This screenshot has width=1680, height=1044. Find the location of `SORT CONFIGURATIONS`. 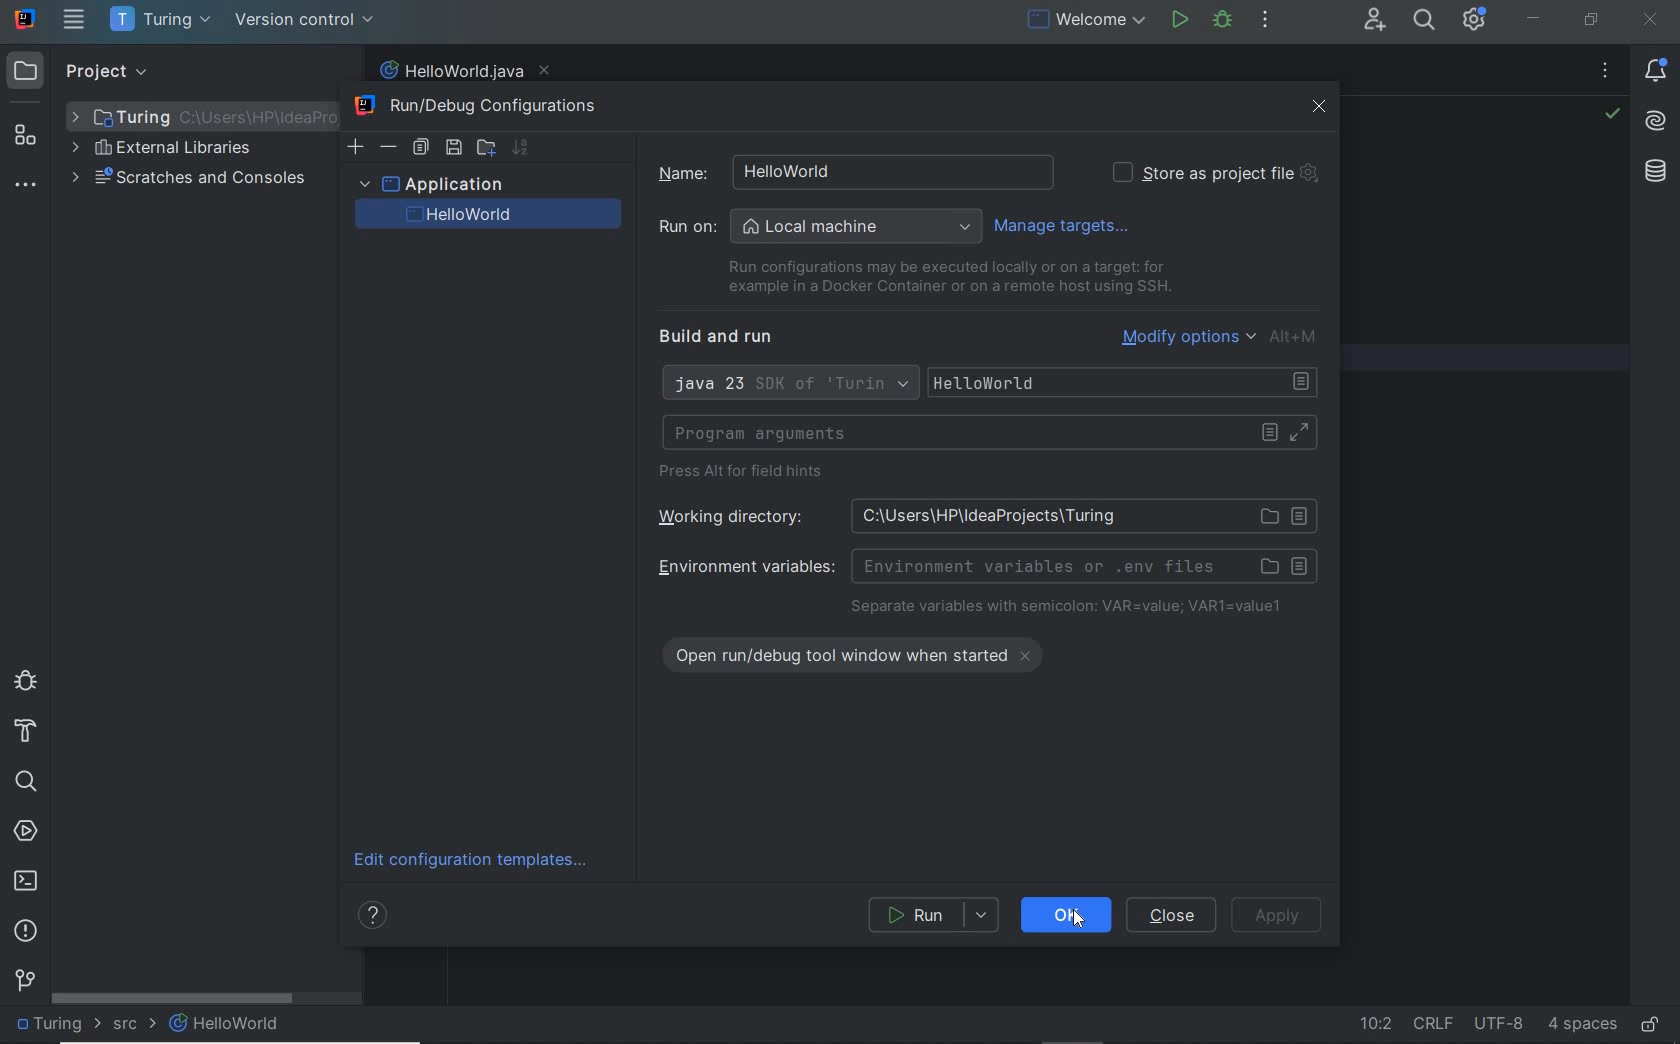

SORT CONFIGURATIONS is located at coordinates (520, 147).